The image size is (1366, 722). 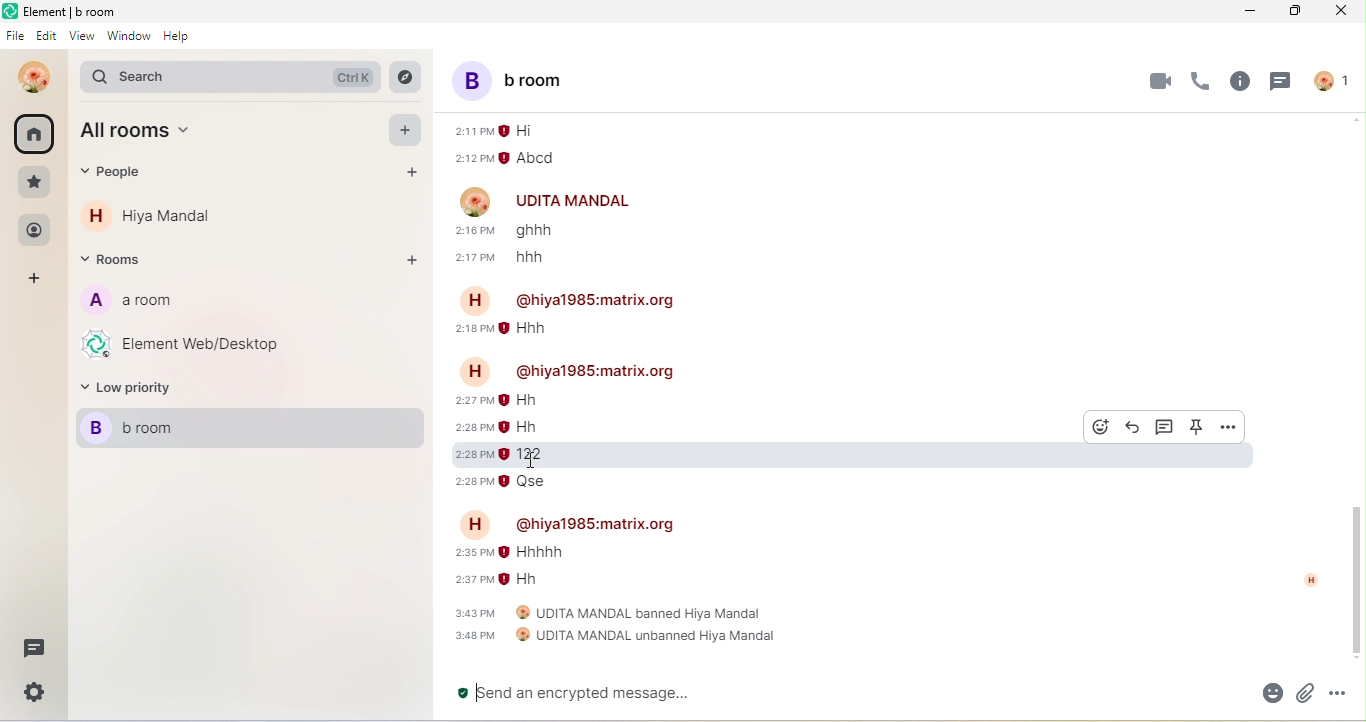 What do you see at coordinates (1197, 85) in the screenshot?
I see `voice call` at bounding box center [1197, 85].